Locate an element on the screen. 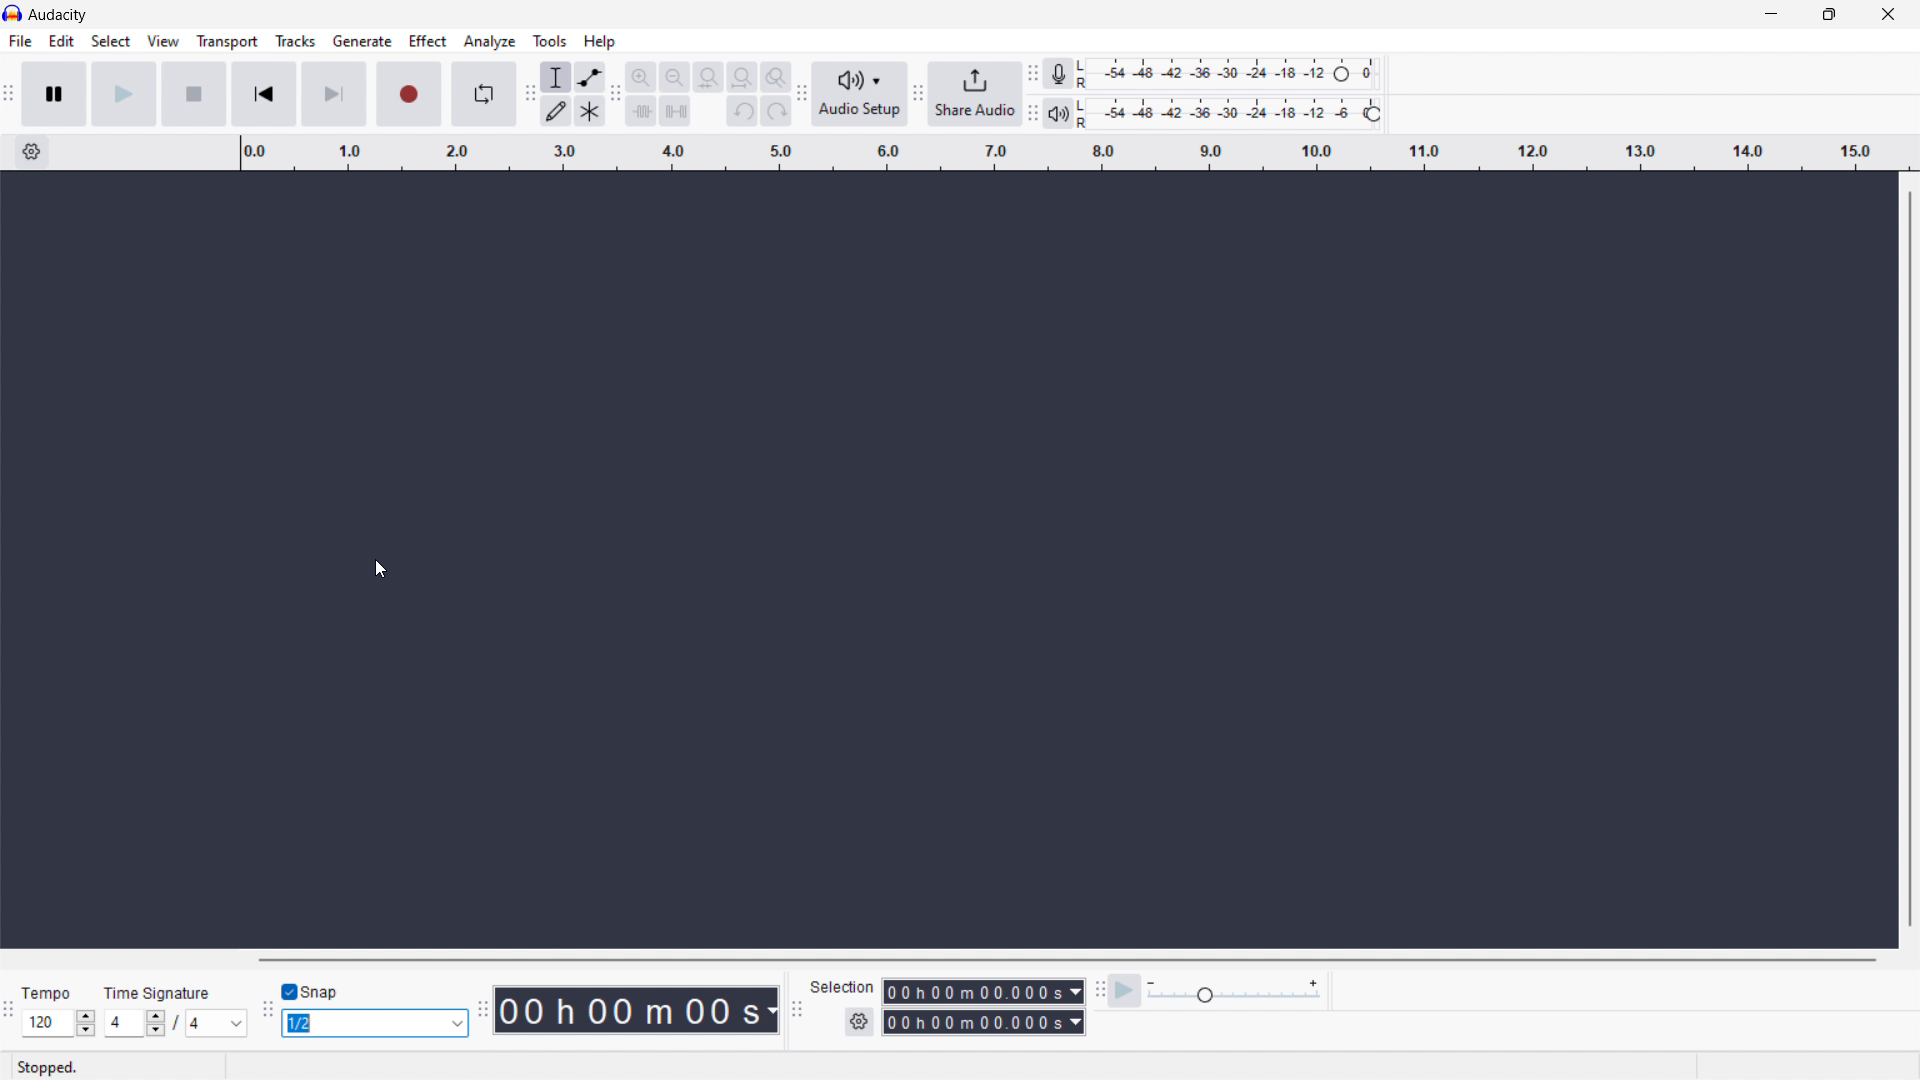 The height and width of the screenshot is (1080, 1920). cursor is located at coordinates (377, 570).